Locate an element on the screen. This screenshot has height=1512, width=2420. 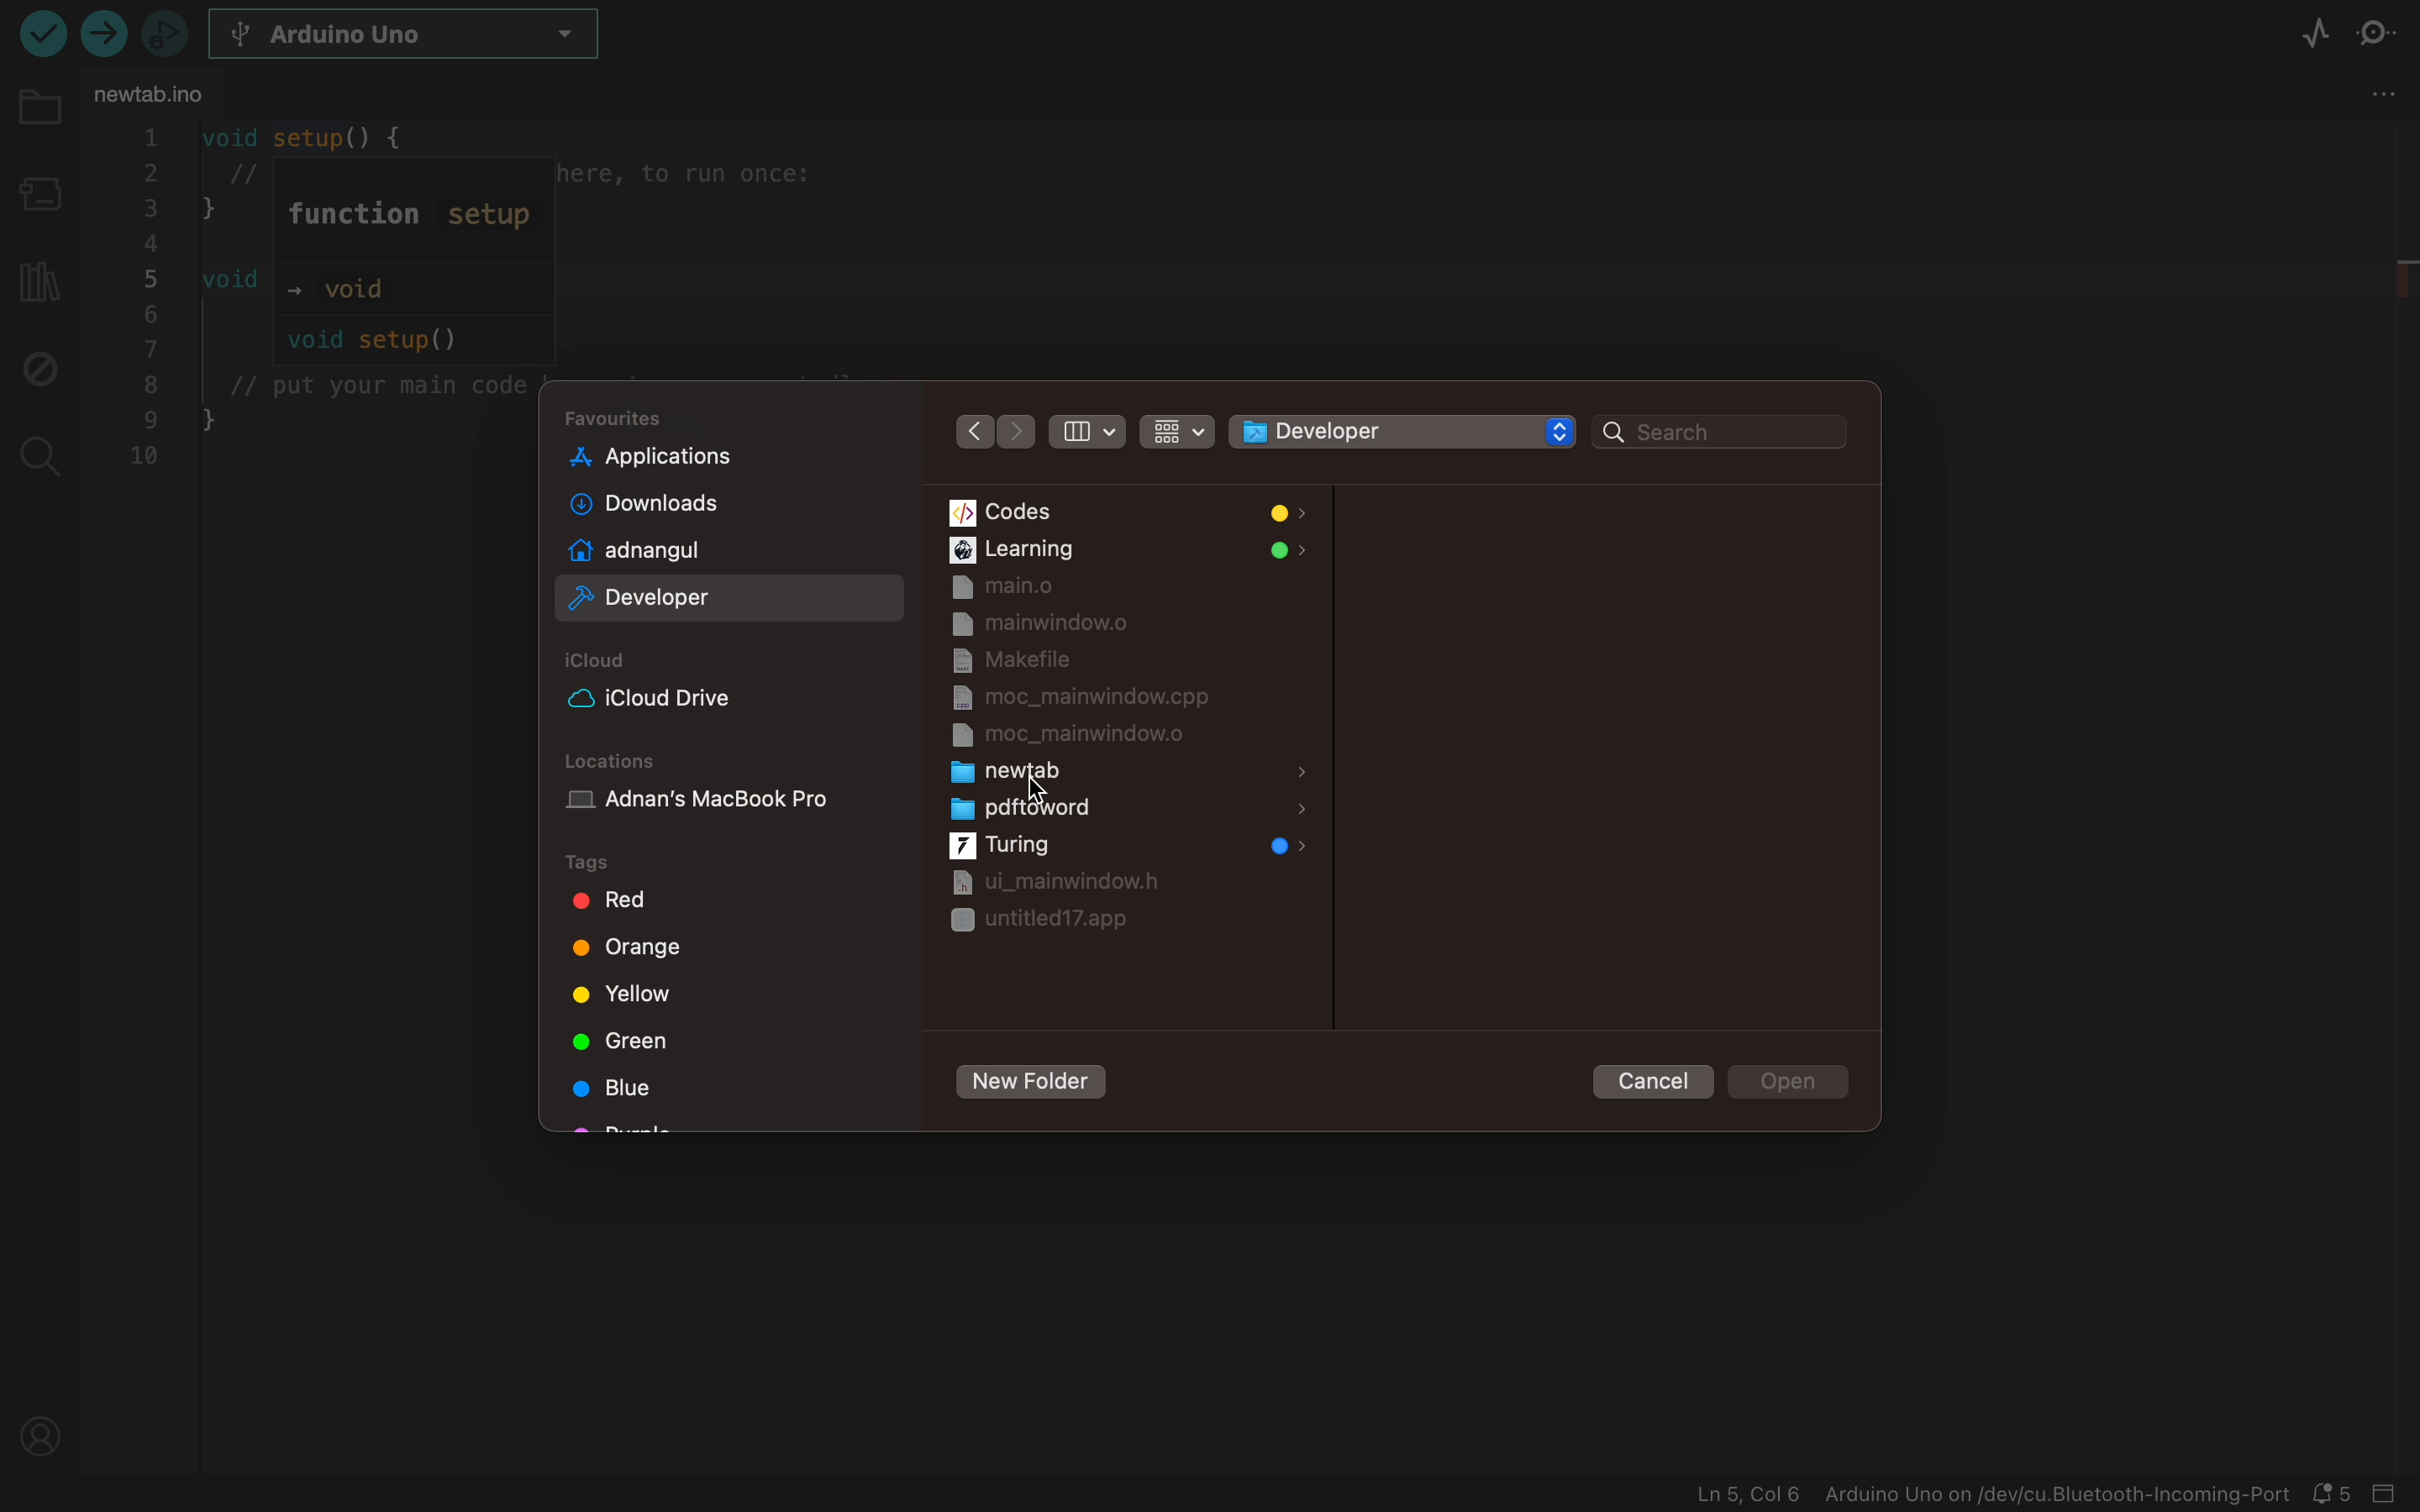
tags is located at coordinates (626, 1089).